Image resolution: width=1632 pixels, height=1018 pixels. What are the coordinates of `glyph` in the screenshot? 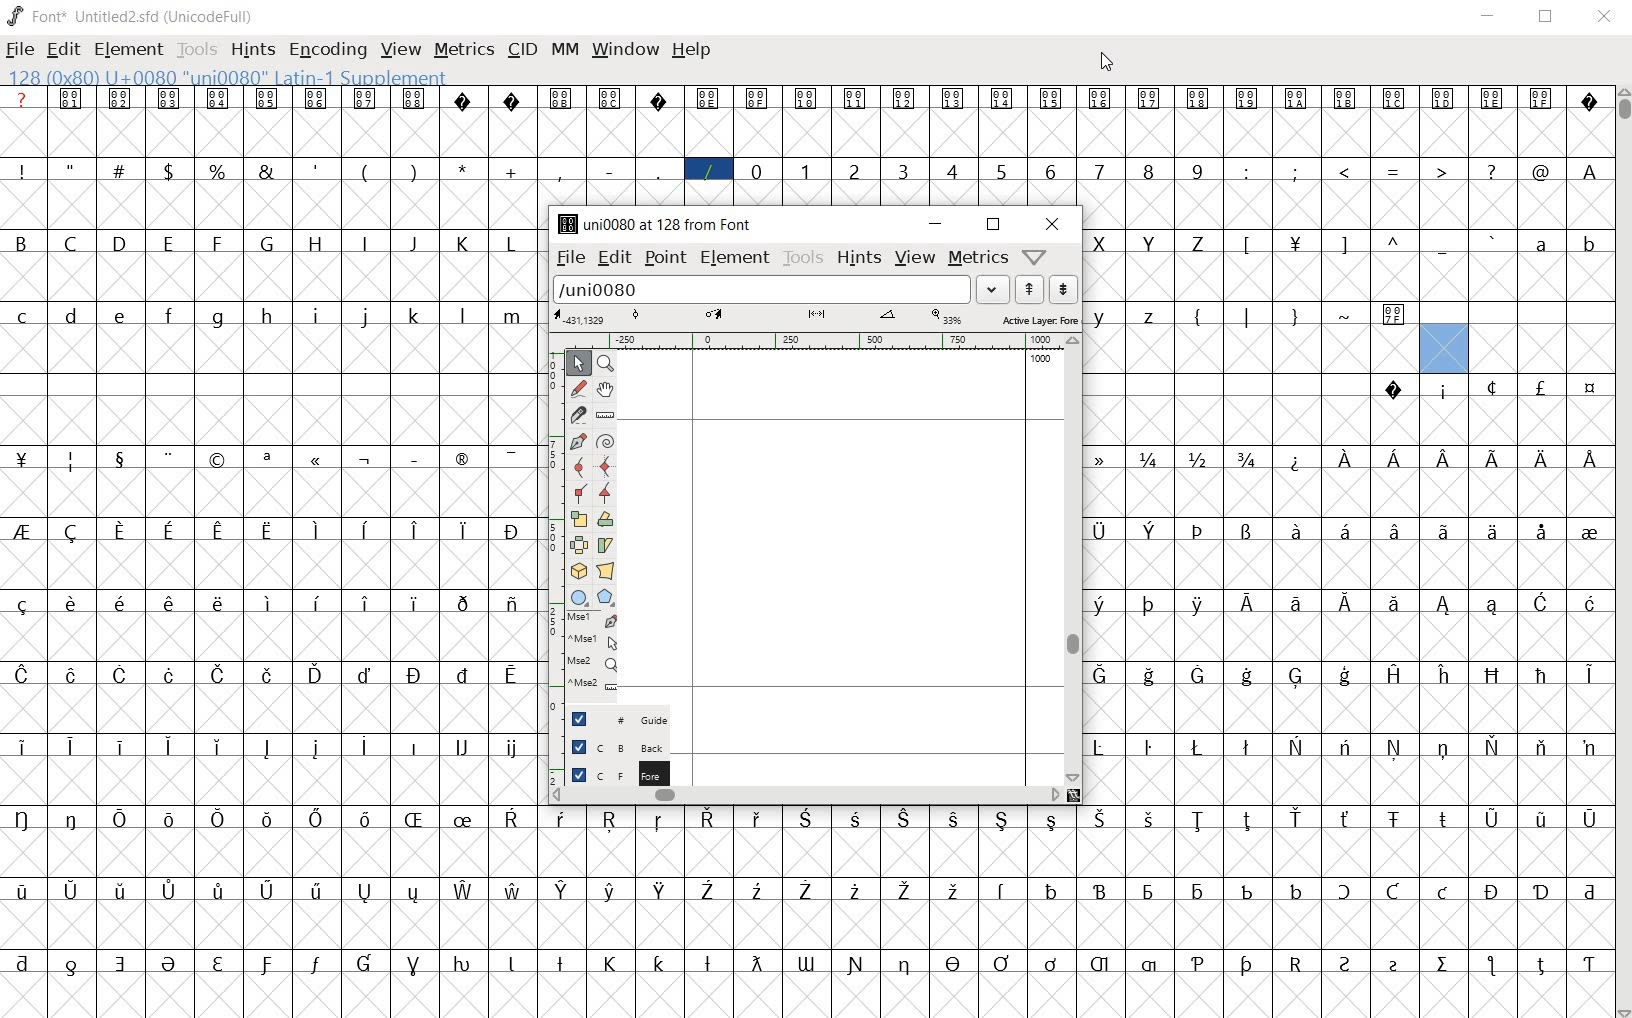 It's located at (1393, 390).